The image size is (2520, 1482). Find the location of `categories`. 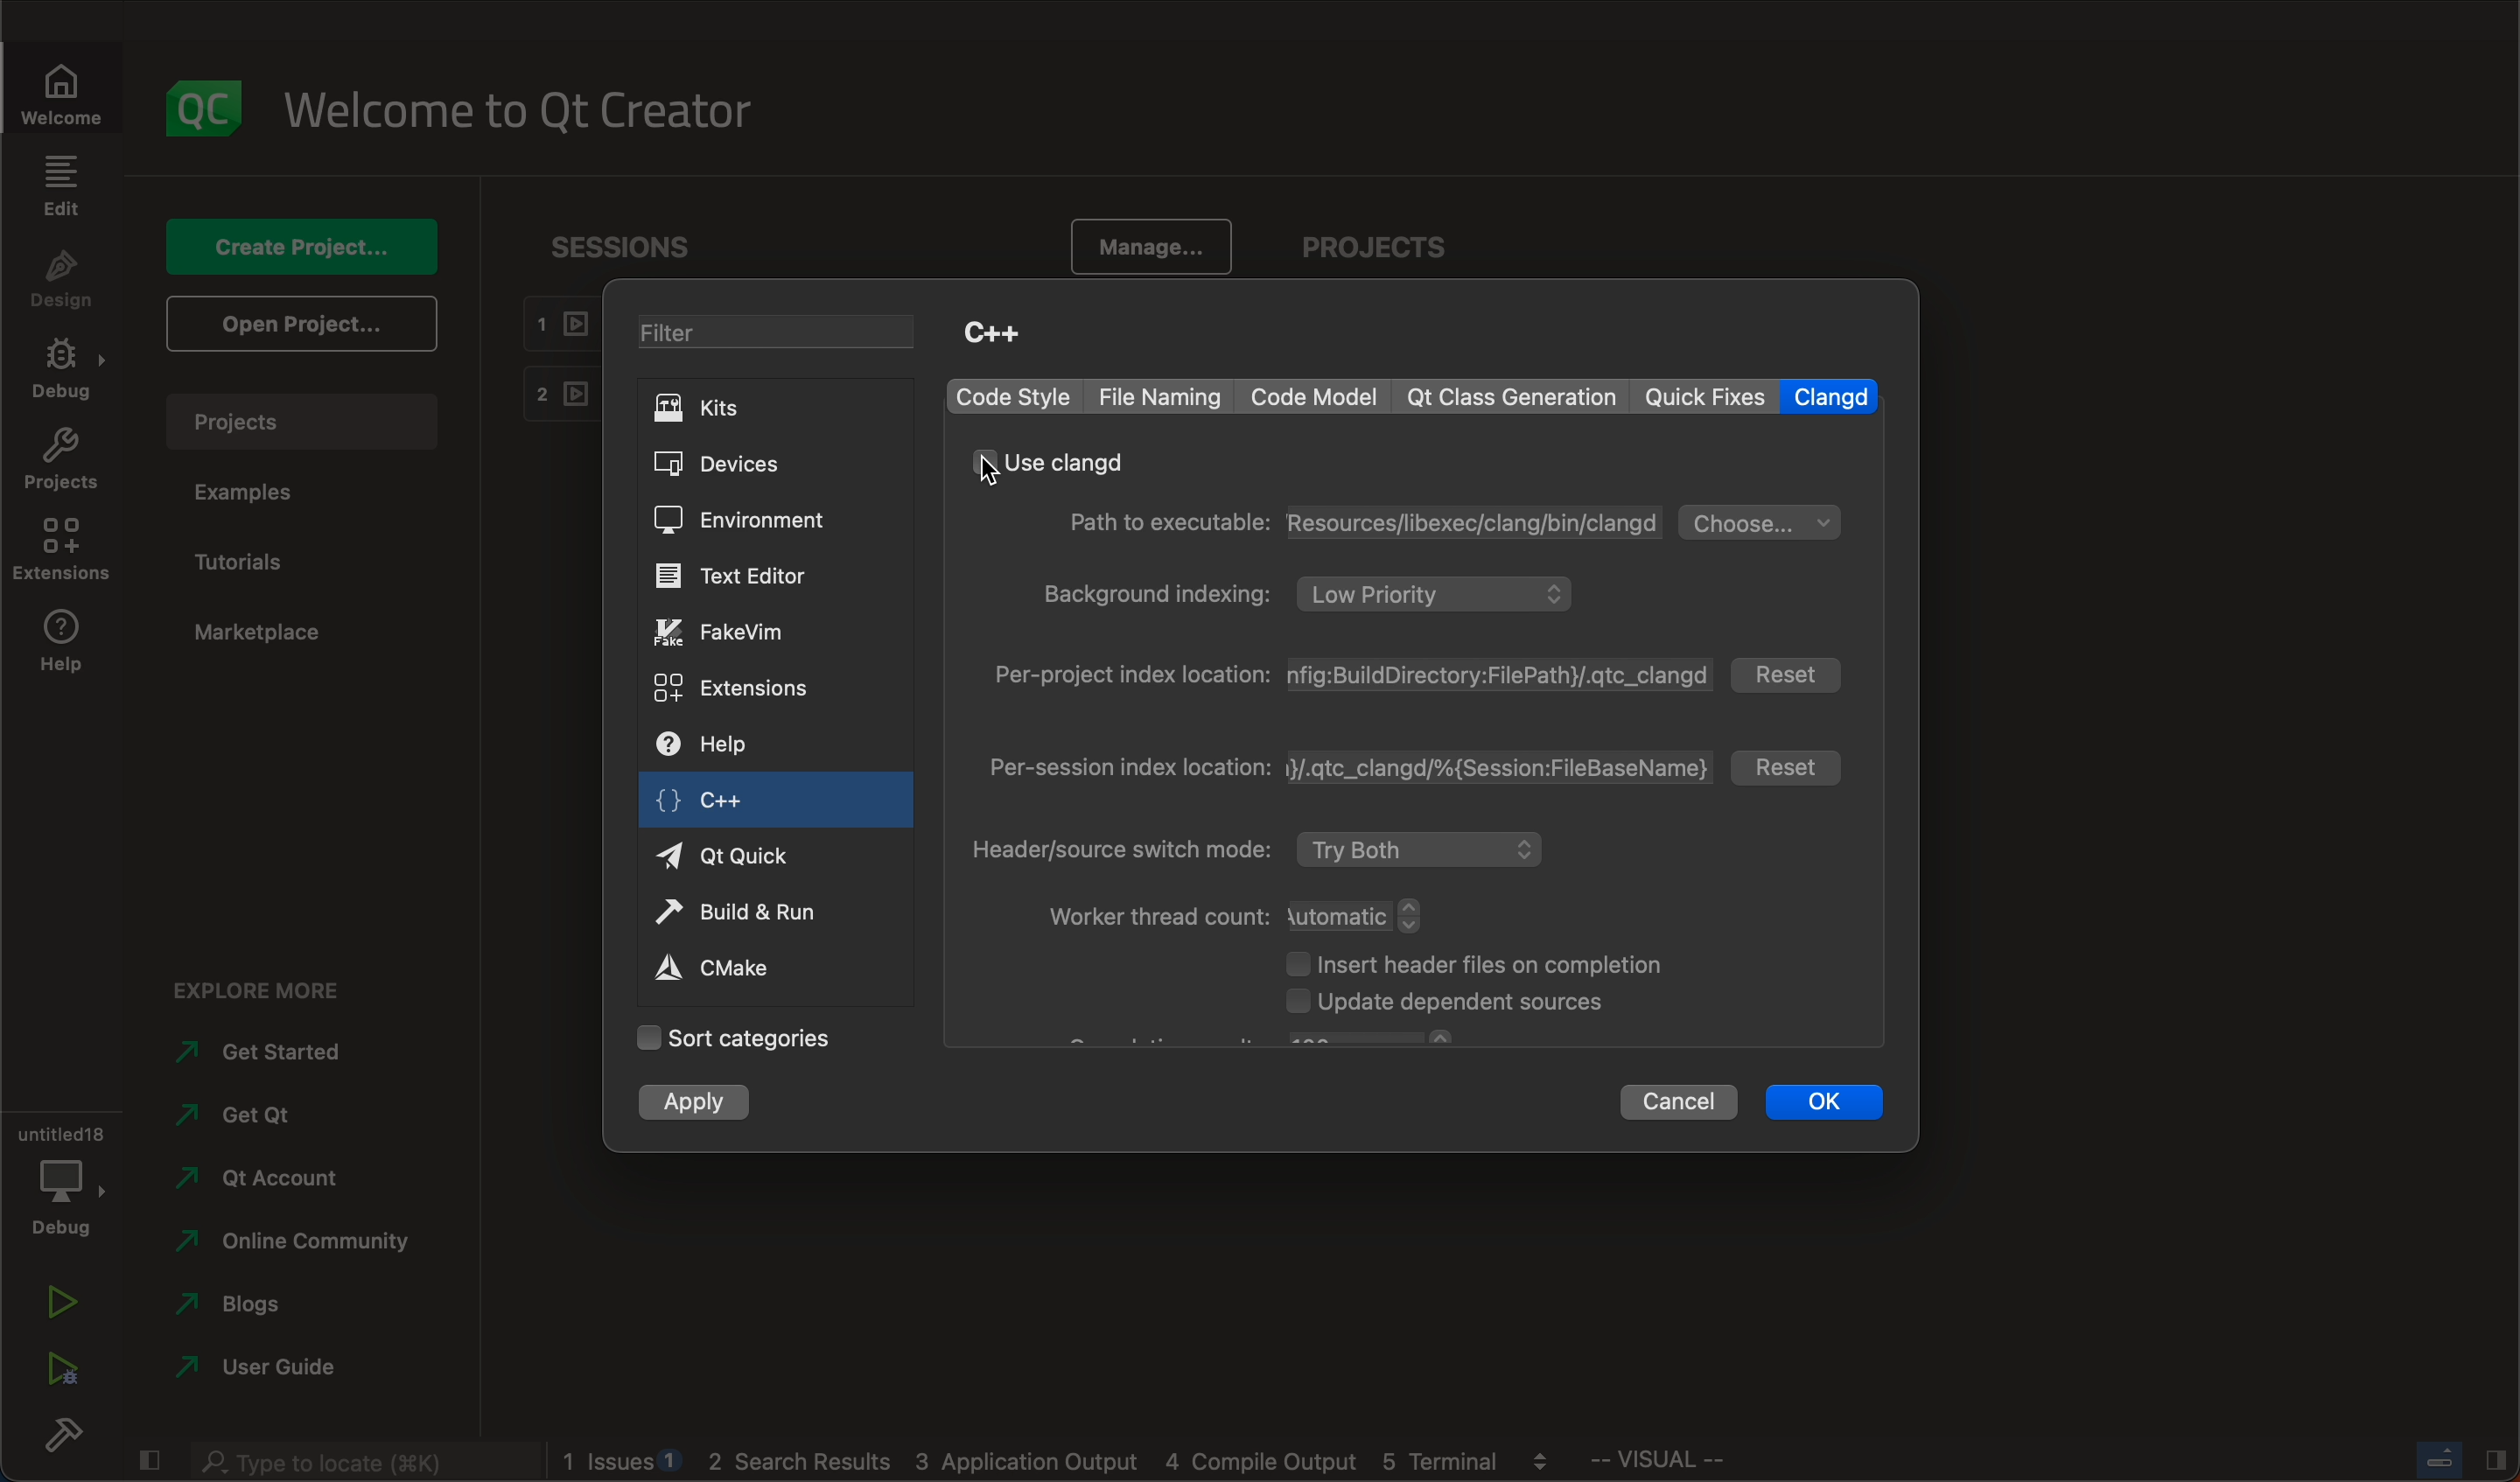

categories is located at coordinates (753, 1043).